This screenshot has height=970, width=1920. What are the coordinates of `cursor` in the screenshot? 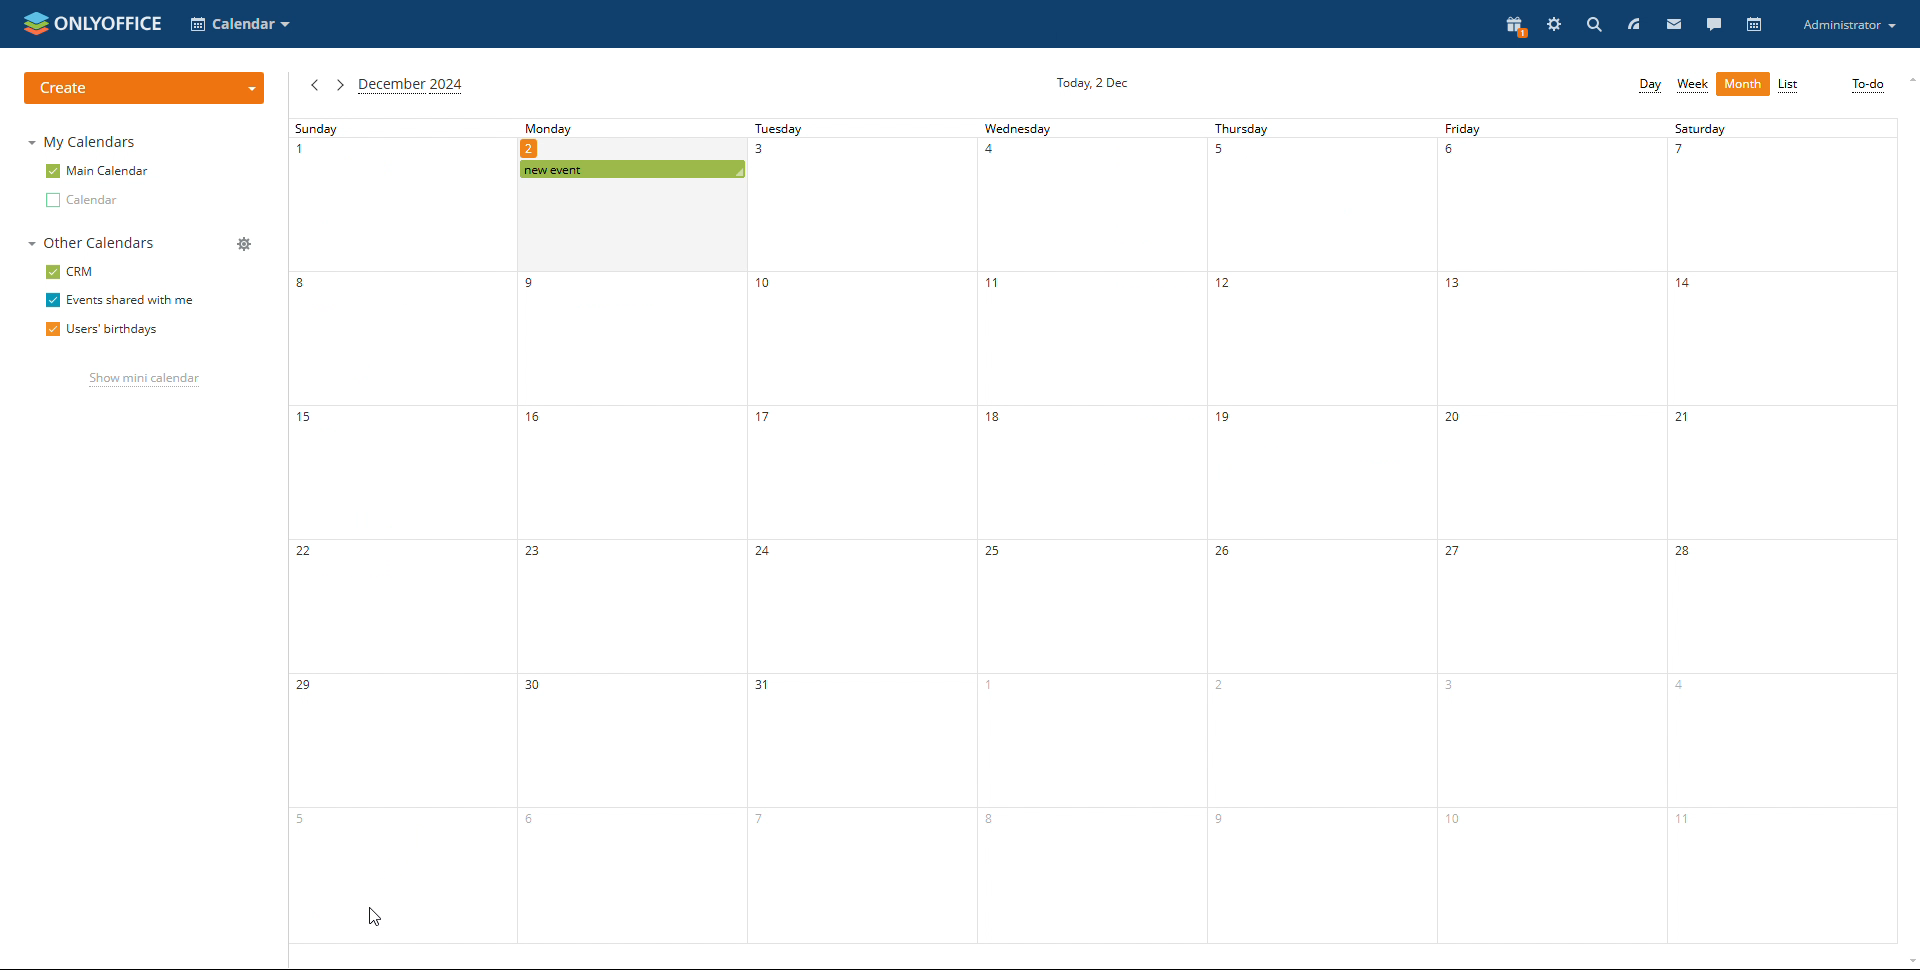 It's located at (374, 918).